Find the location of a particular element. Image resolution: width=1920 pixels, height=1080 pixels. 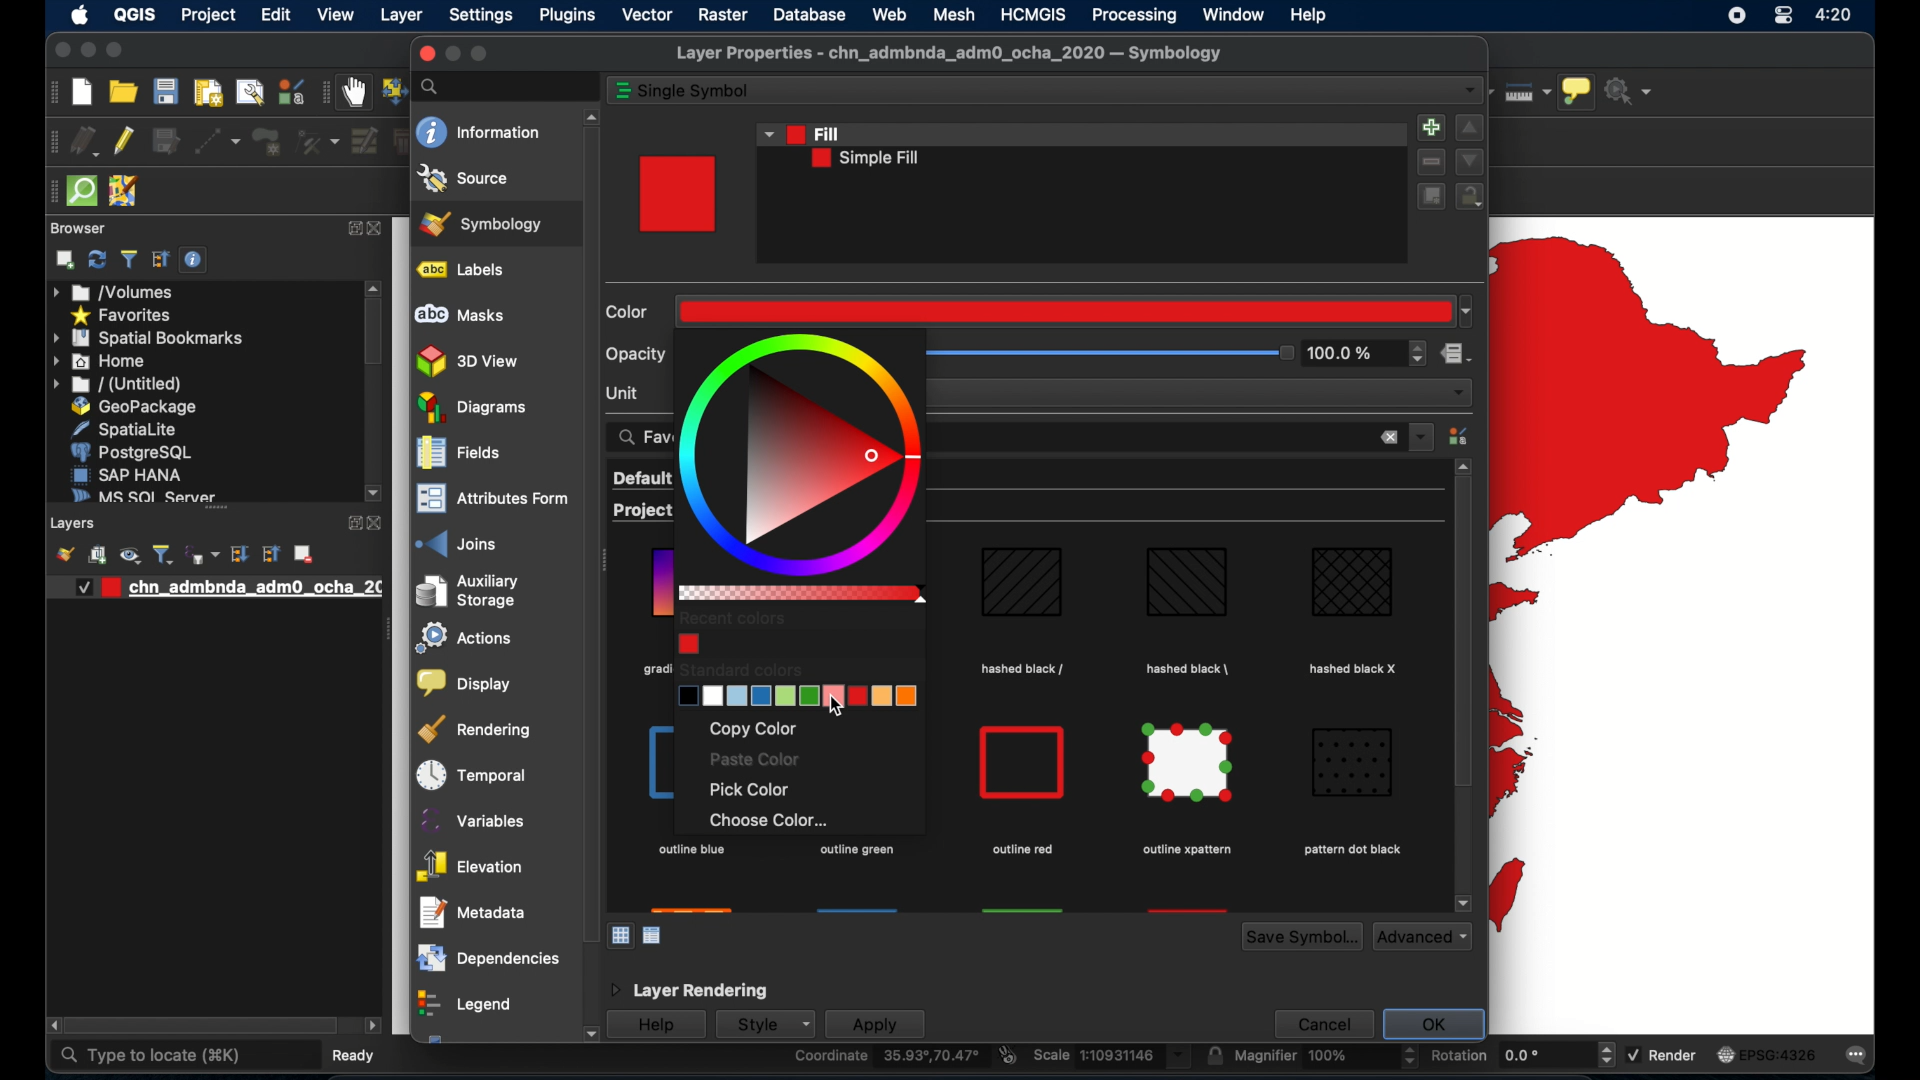

Gradient preview  is located at coordinates (1354, 762).